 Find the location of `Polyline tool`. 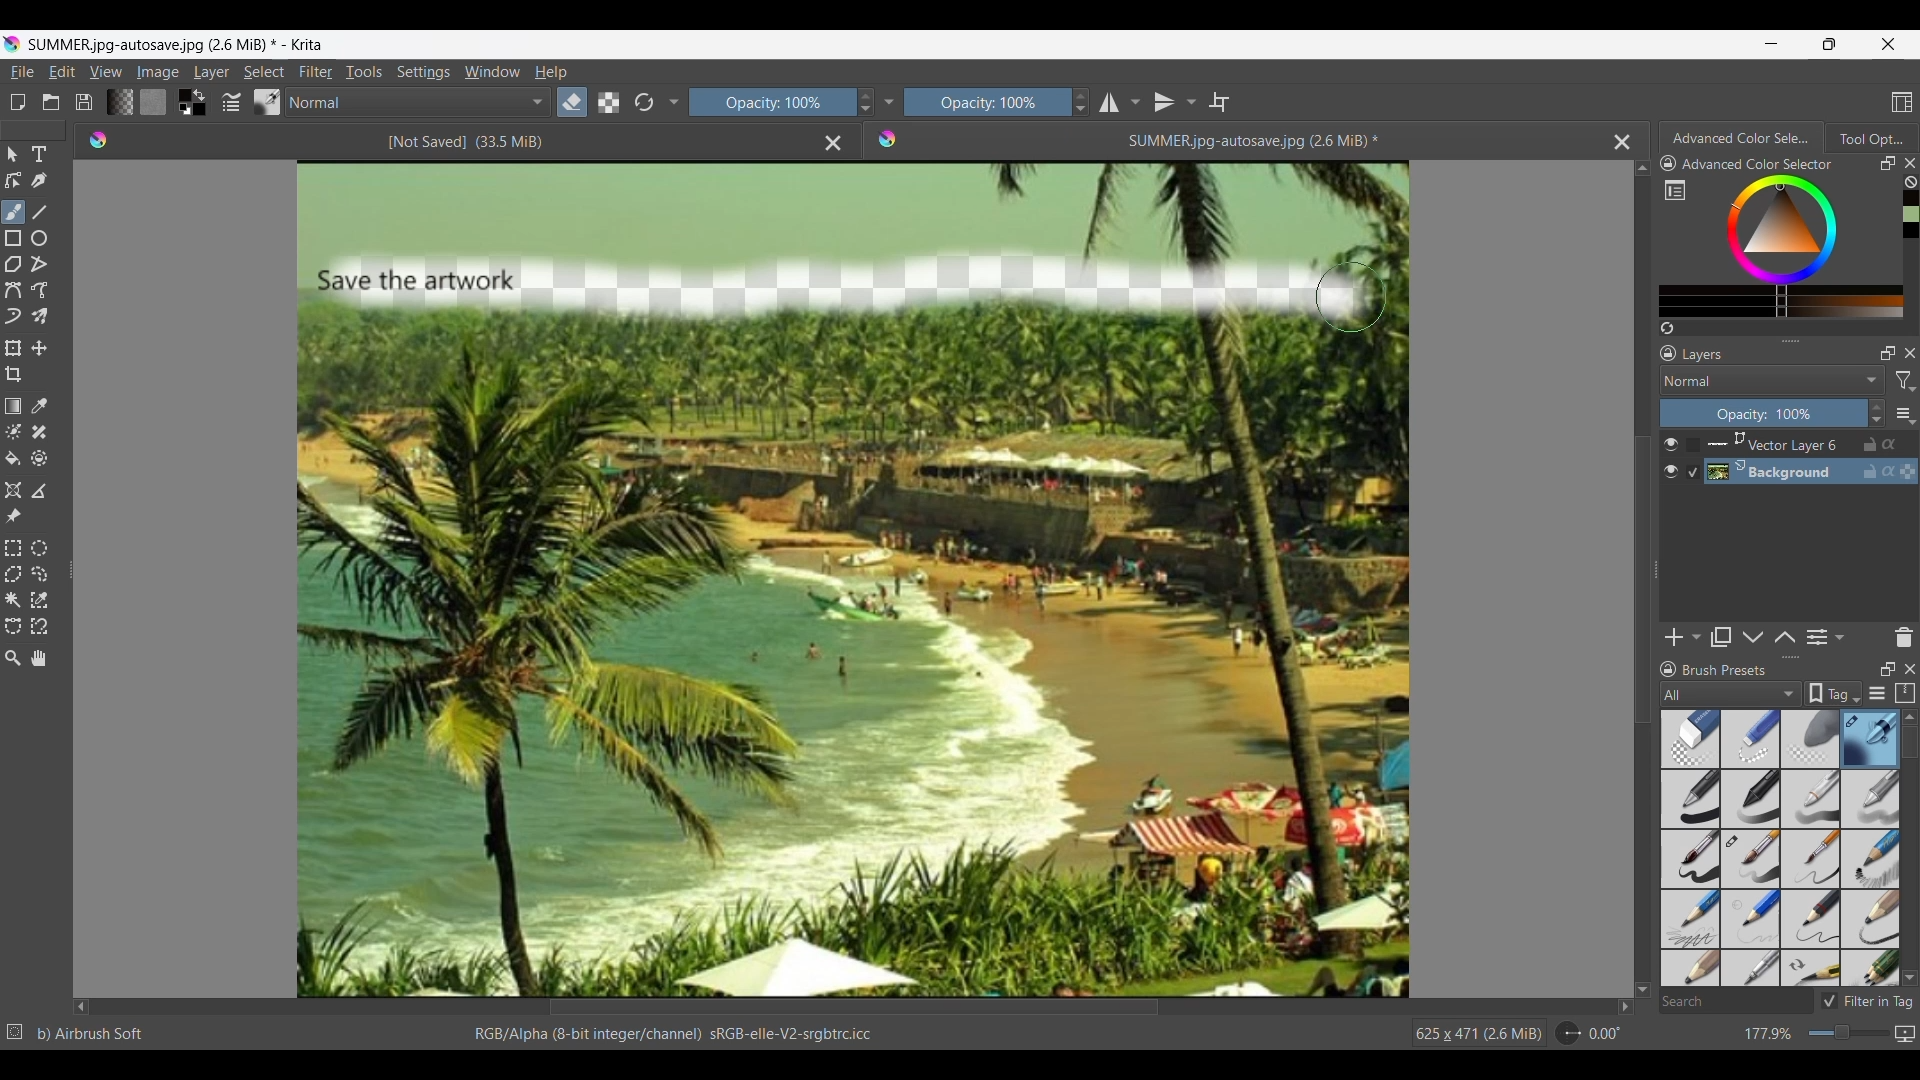

Polyline tool is located at coordinates (39, 264).